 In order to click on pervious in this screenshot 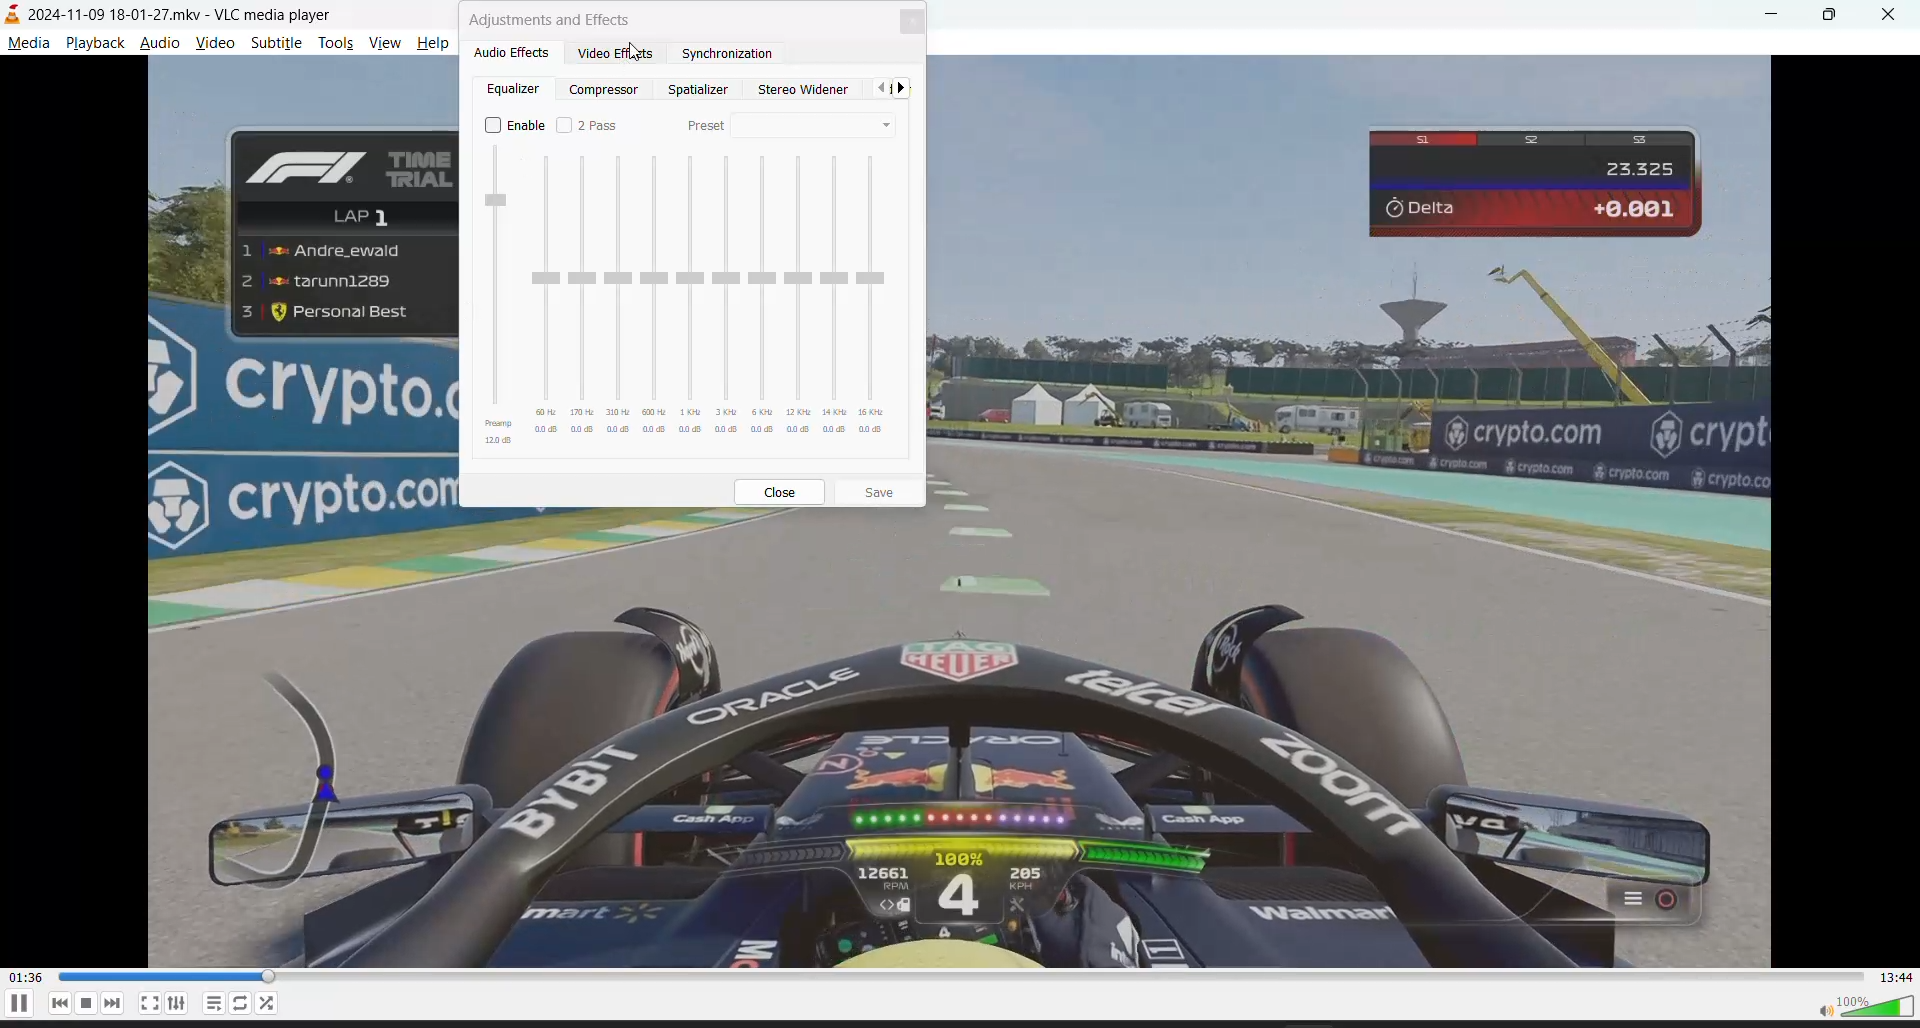, I will do `click(875, 88)`.